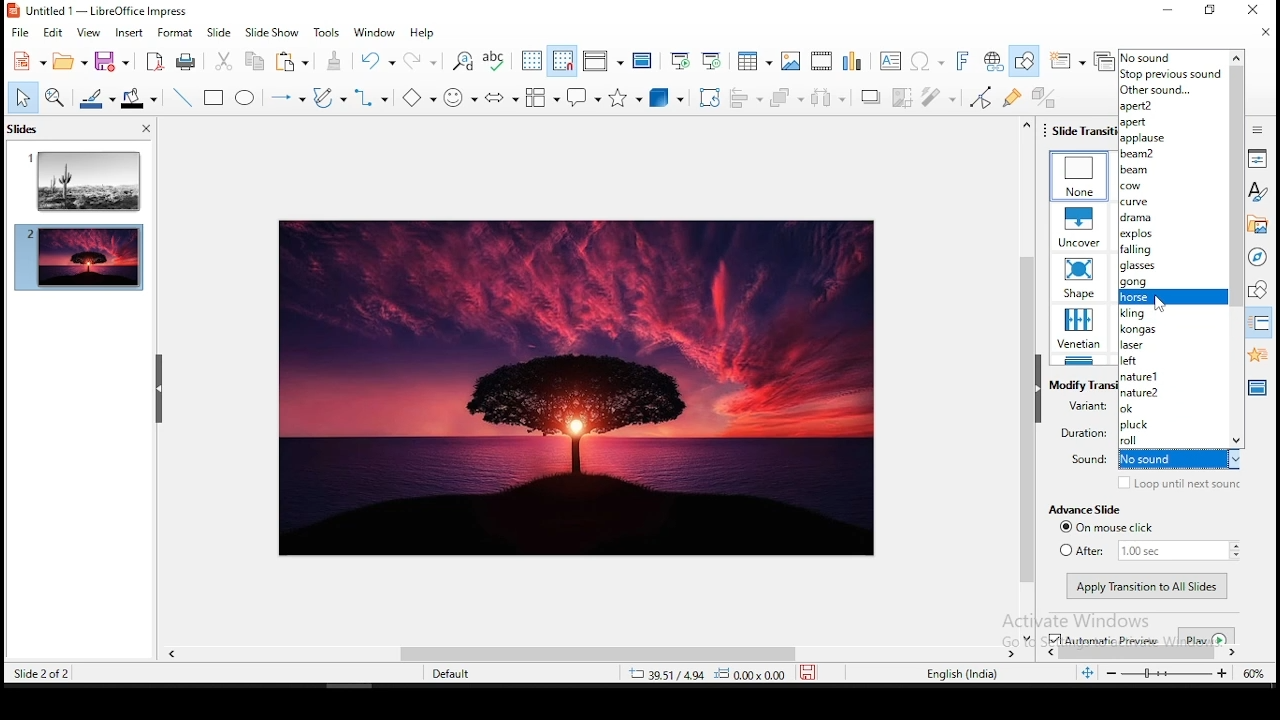 The width and height of the screenshot is (1280, 720). I want to click on format, so click(175, 31).